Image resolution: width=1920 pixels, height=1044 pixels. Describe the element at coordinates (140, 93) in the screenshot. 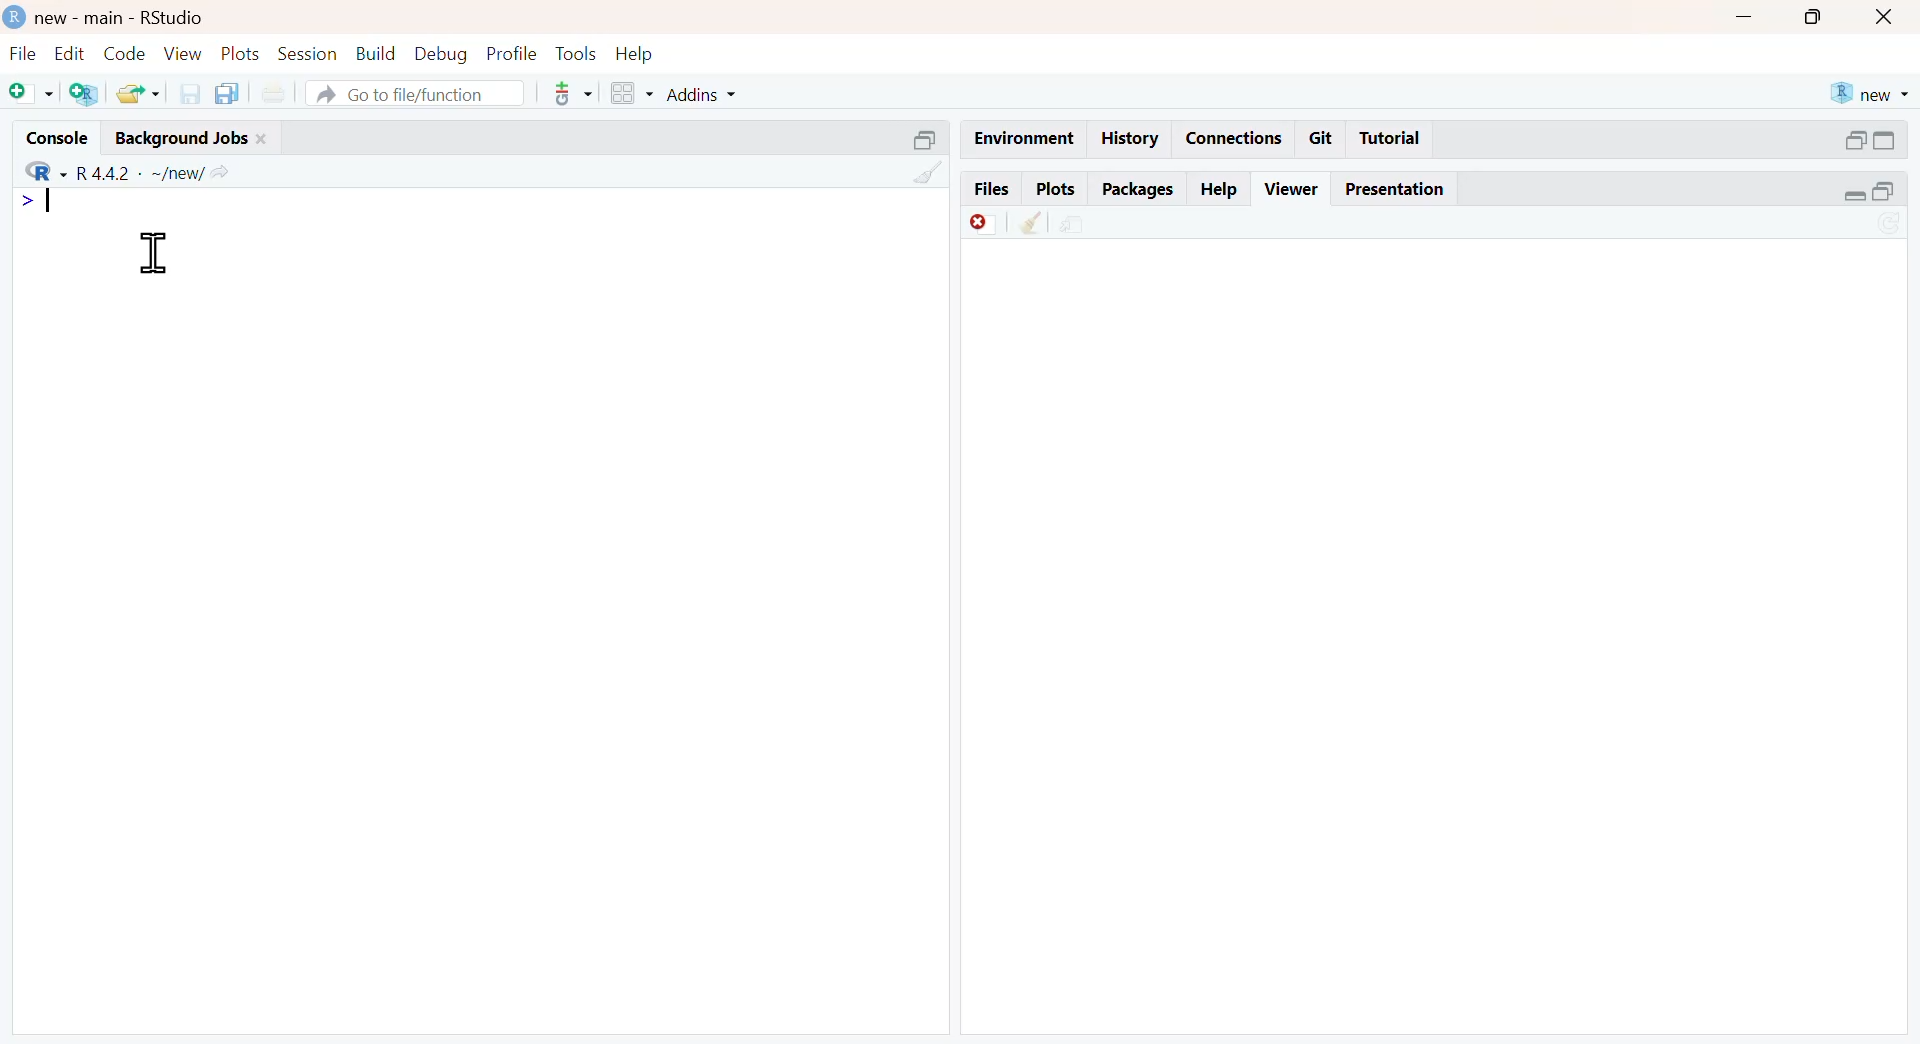

I see `share folder as` at that location.